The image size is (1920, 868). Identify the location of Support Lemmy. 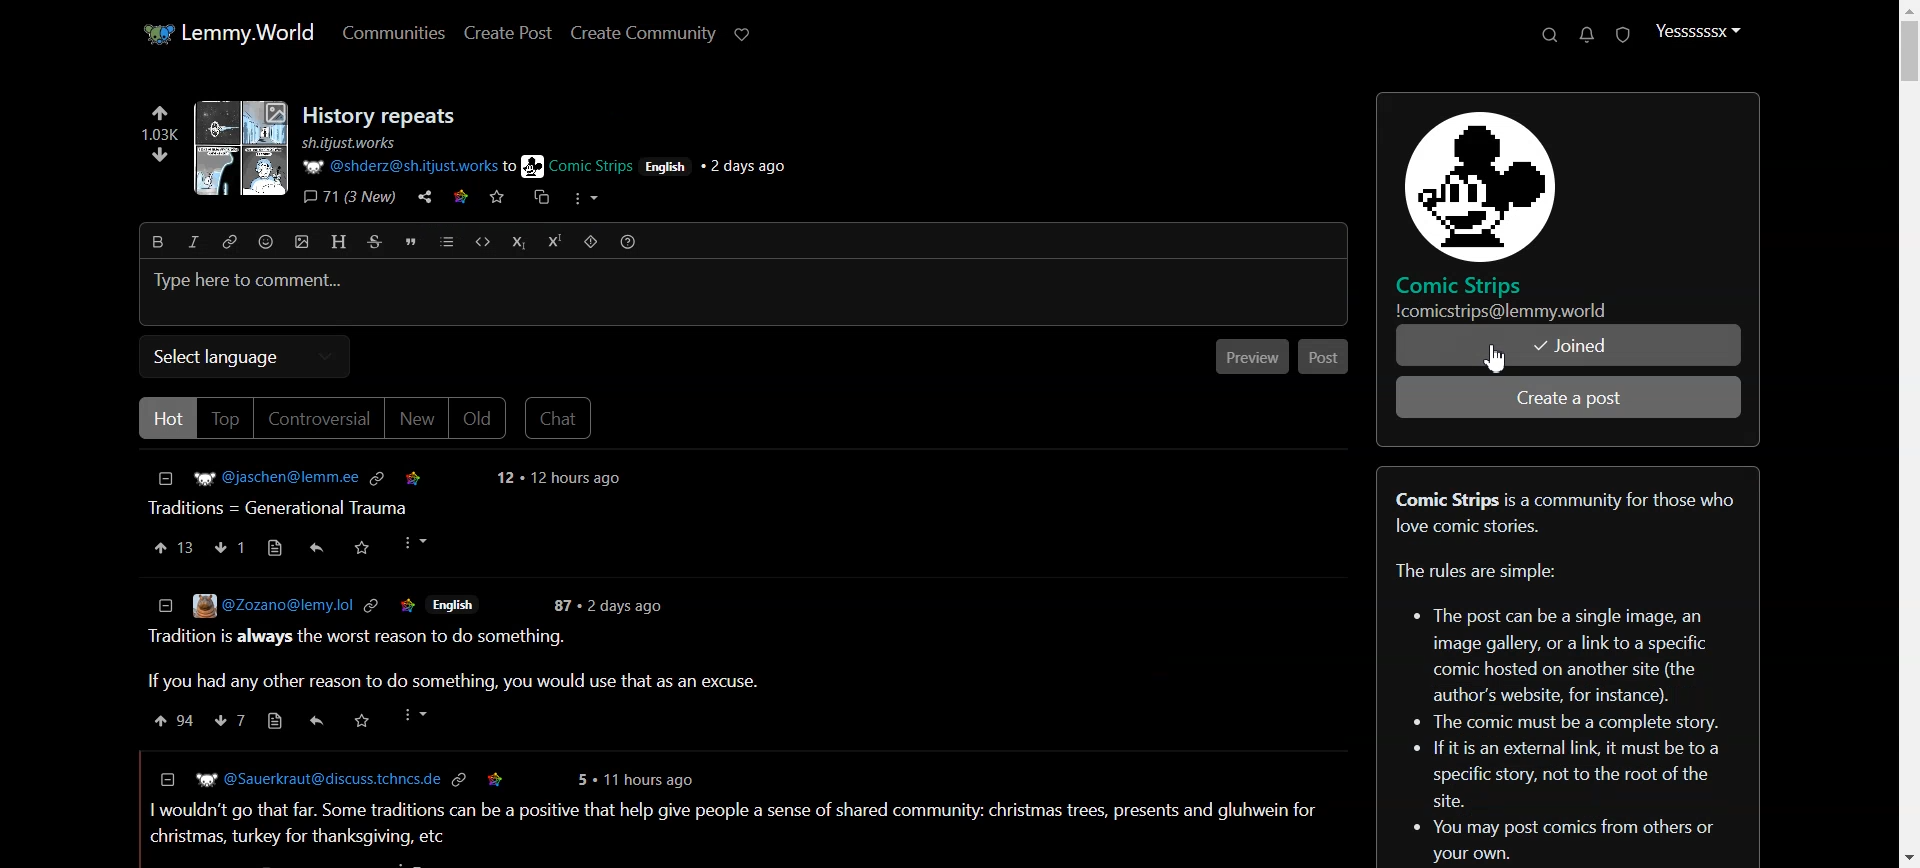
(741, 34).